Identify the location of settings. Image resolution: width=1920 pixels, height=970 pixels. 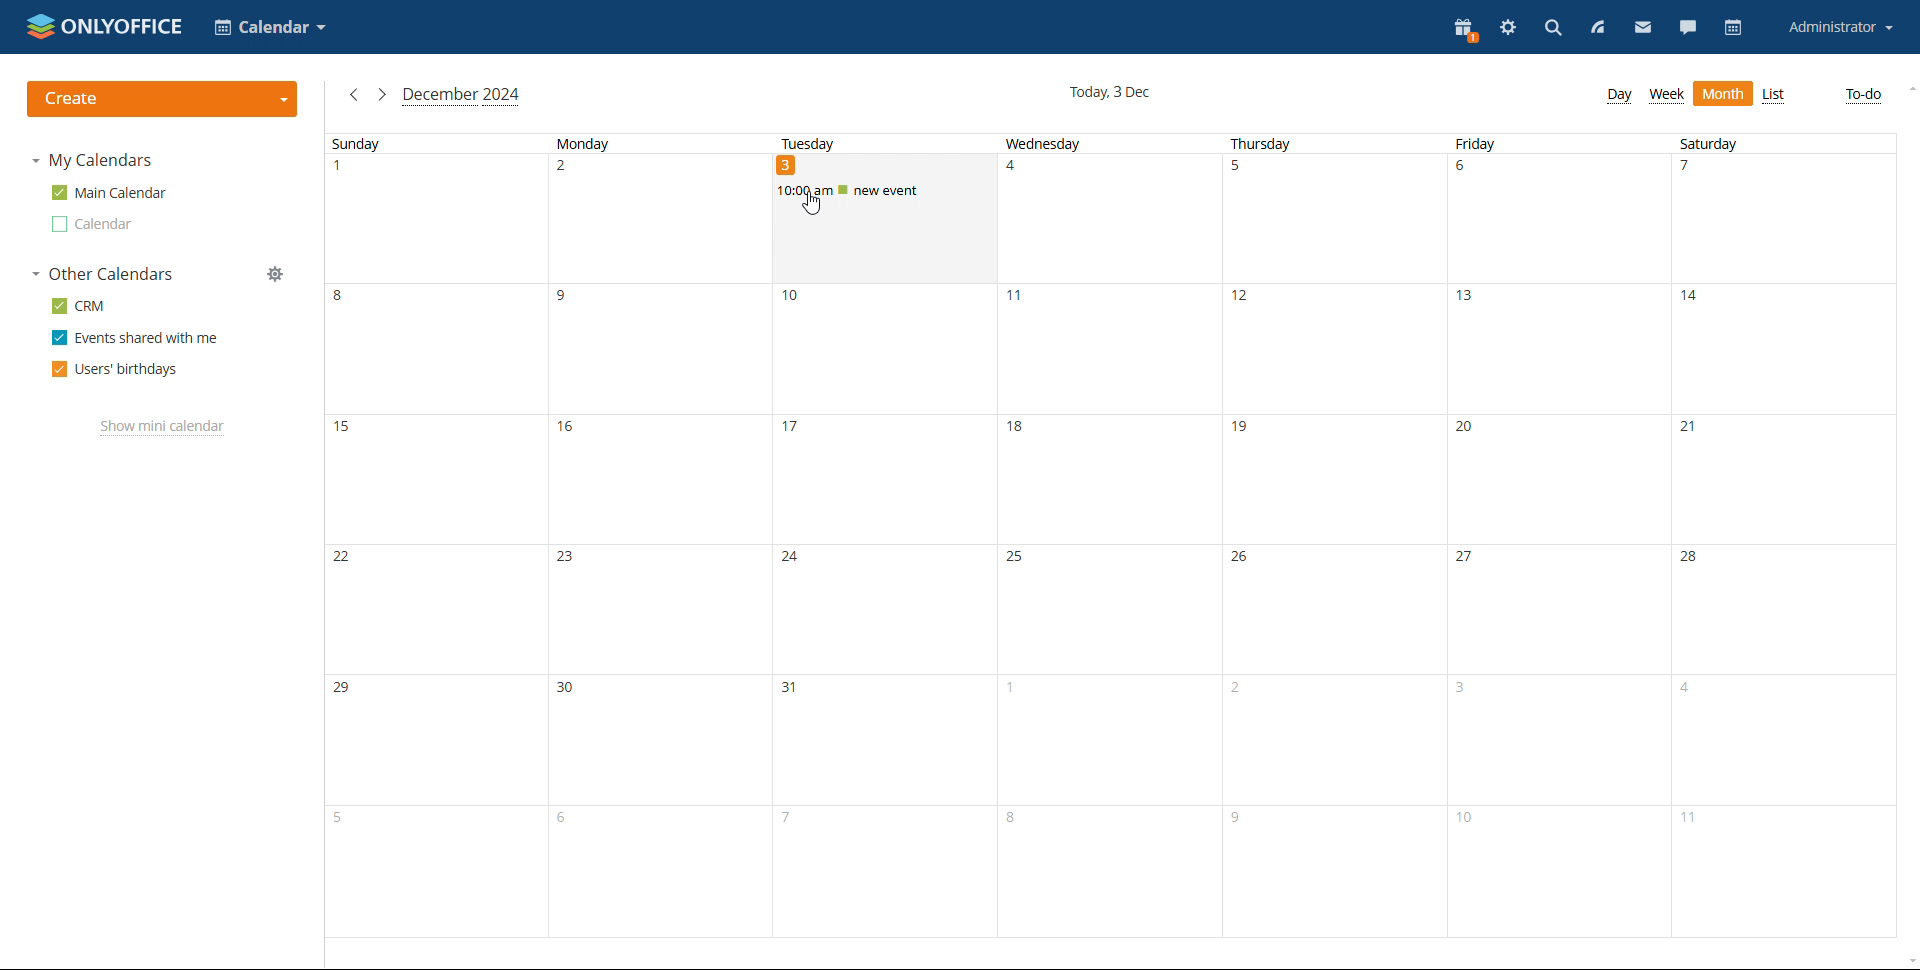
(1509, 27).